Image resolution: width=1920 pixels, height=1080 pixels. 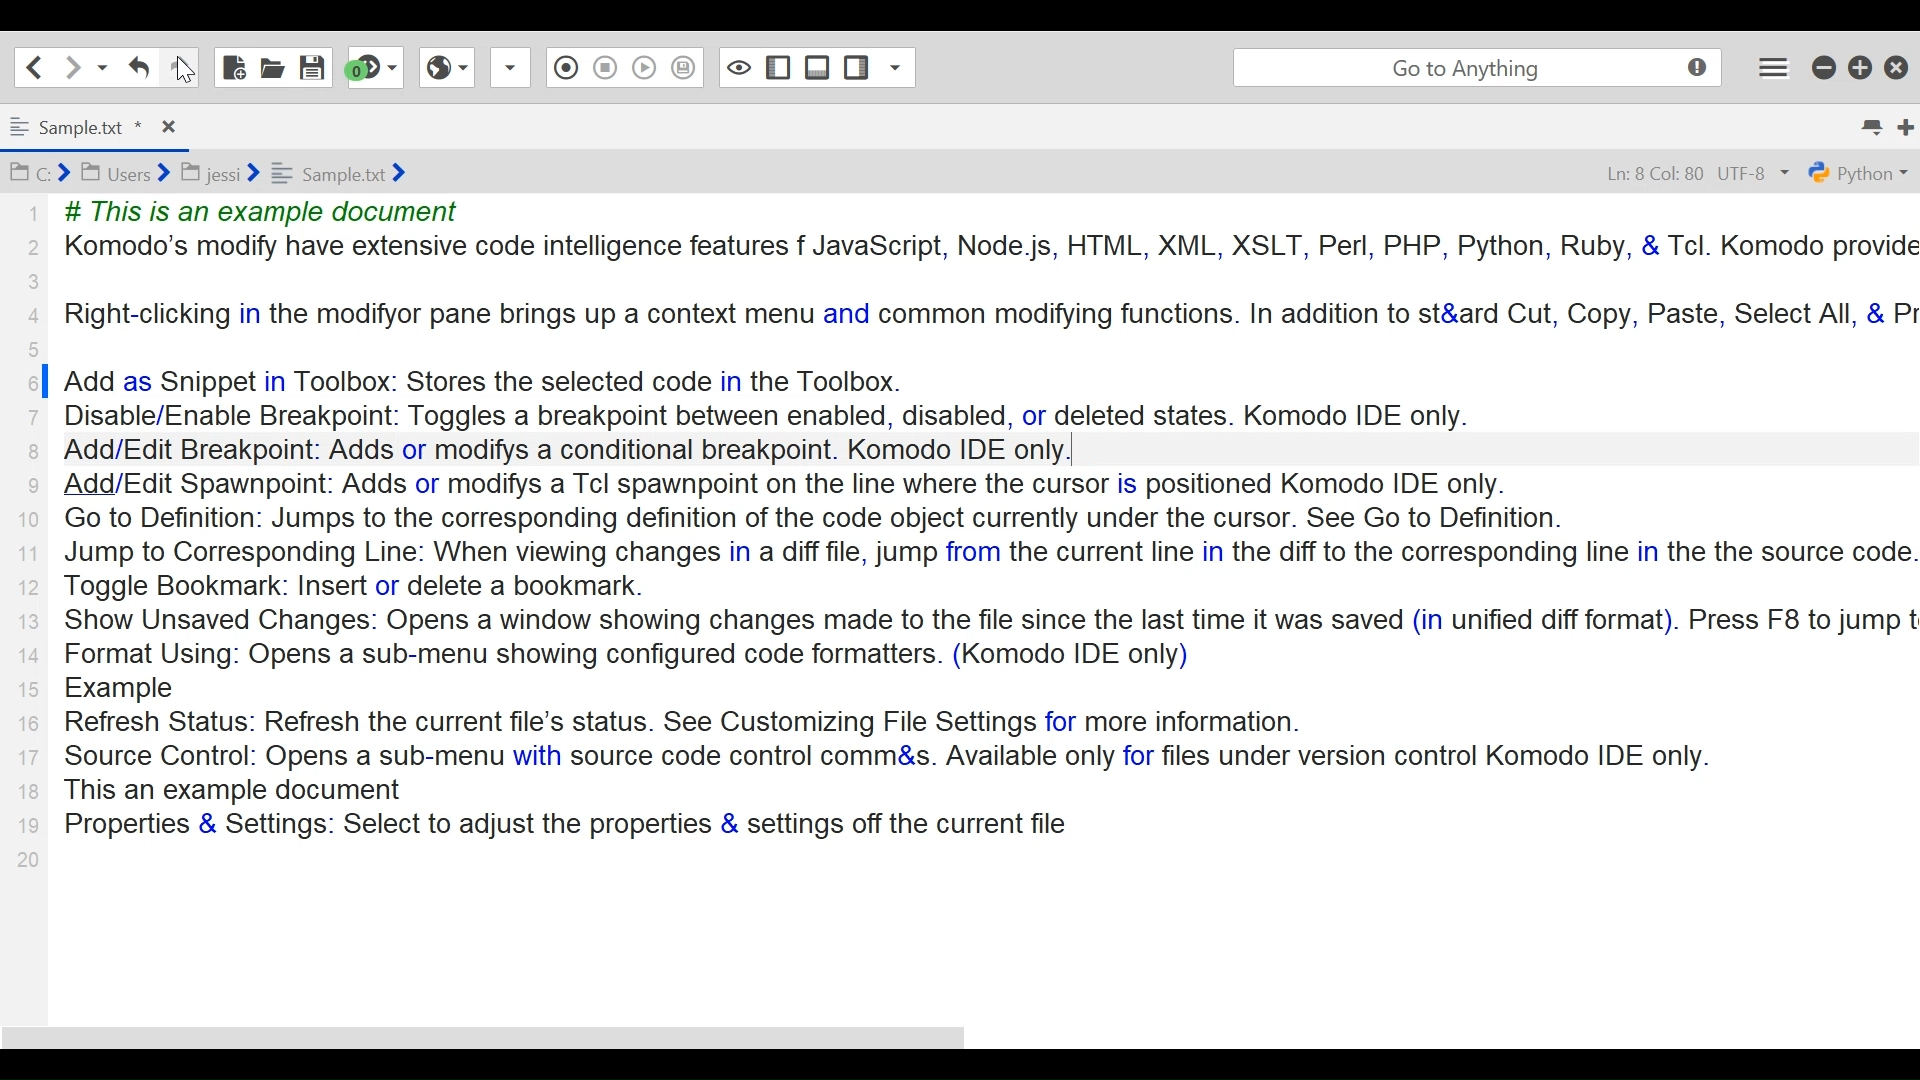 I want to click on Recording in Macro, so click(x=562, y=66).